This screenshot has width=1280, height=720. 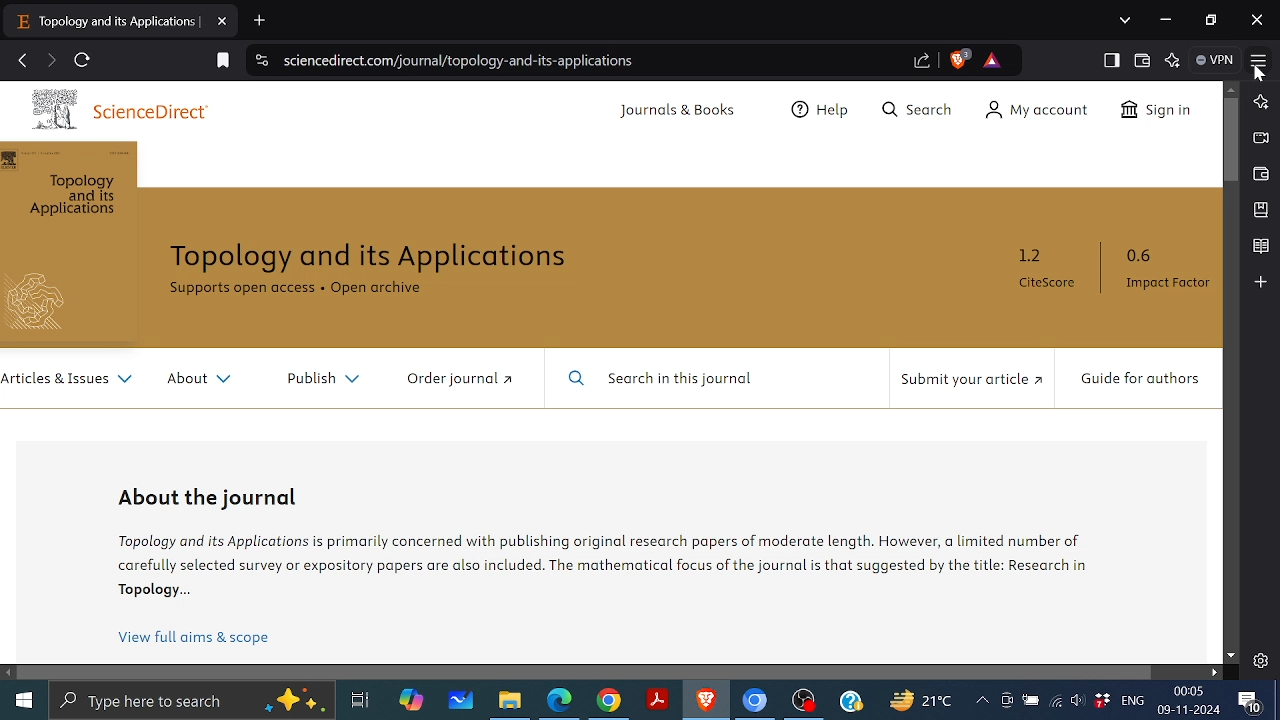 What do you see at coordinates (666, 379) in the screenshot?
I see `Search in this journal` at bounding box center [666, 379].